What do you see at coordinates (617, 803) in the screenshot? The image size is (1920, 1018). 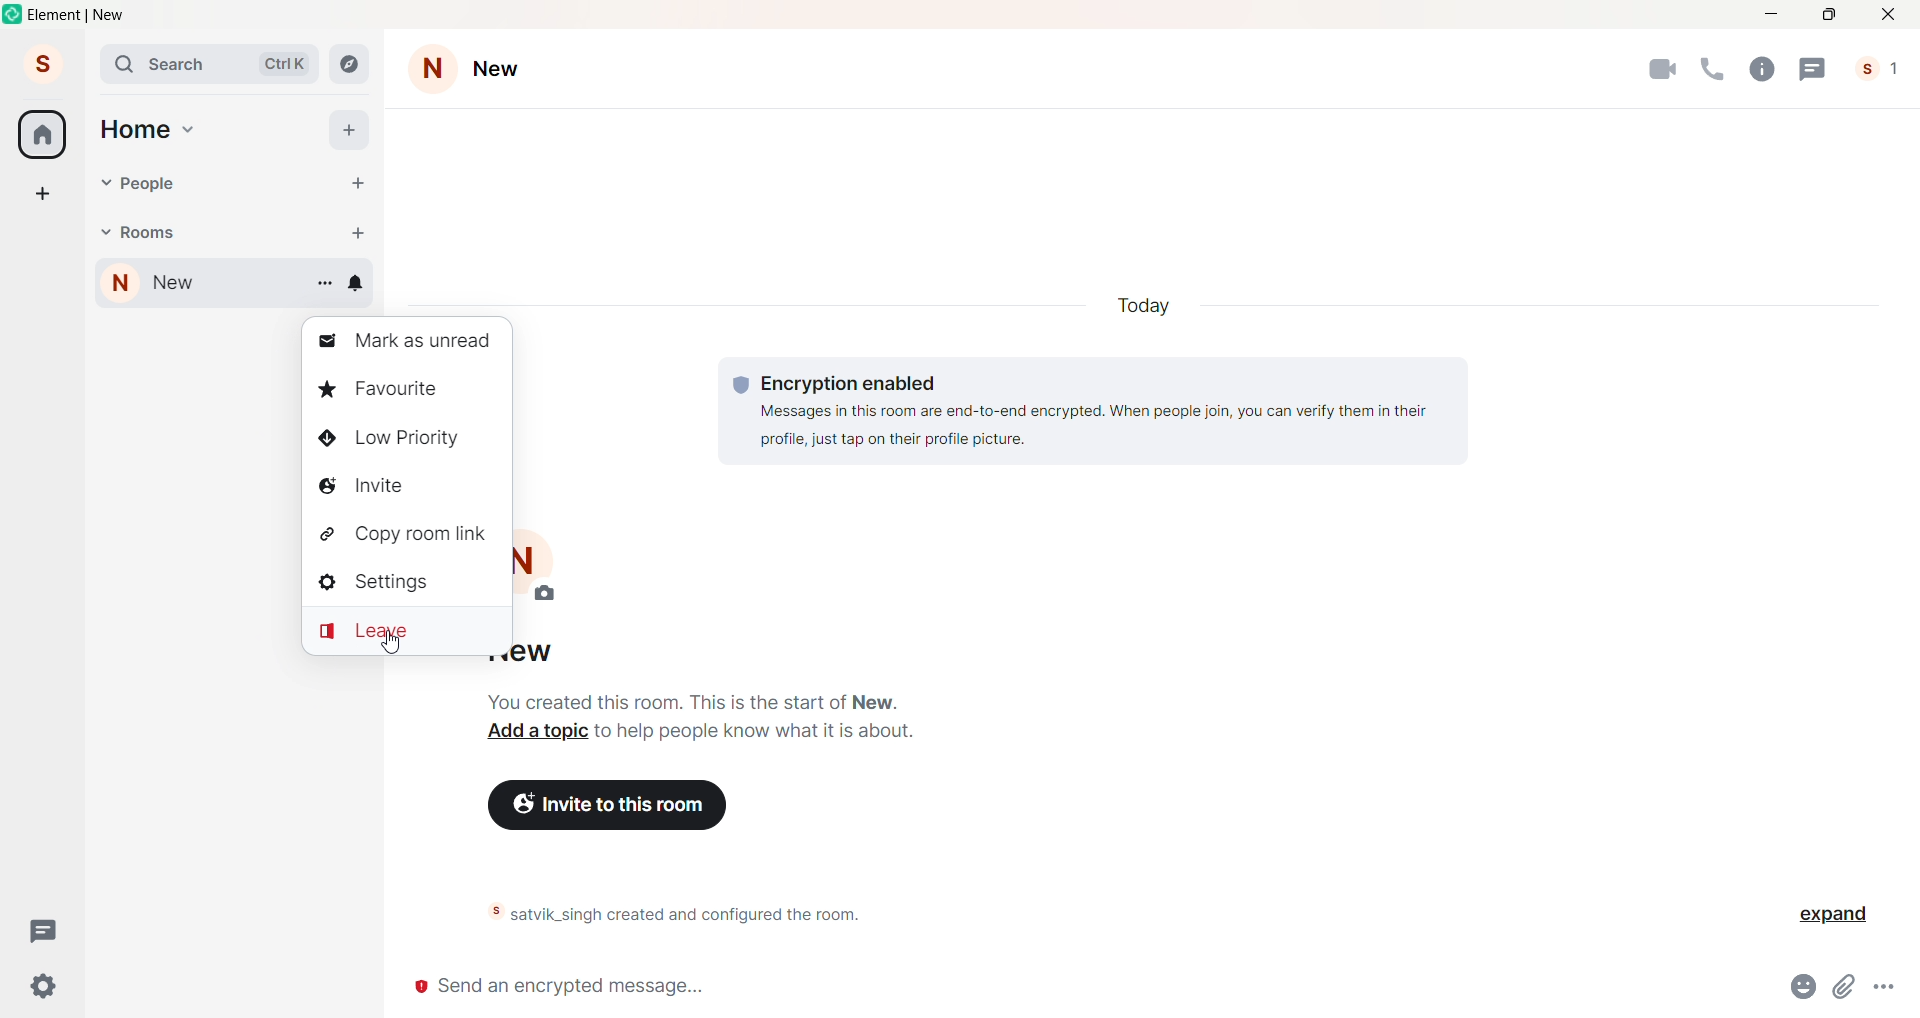 I see `Invite to this Room` at bounding box center [617, 803].